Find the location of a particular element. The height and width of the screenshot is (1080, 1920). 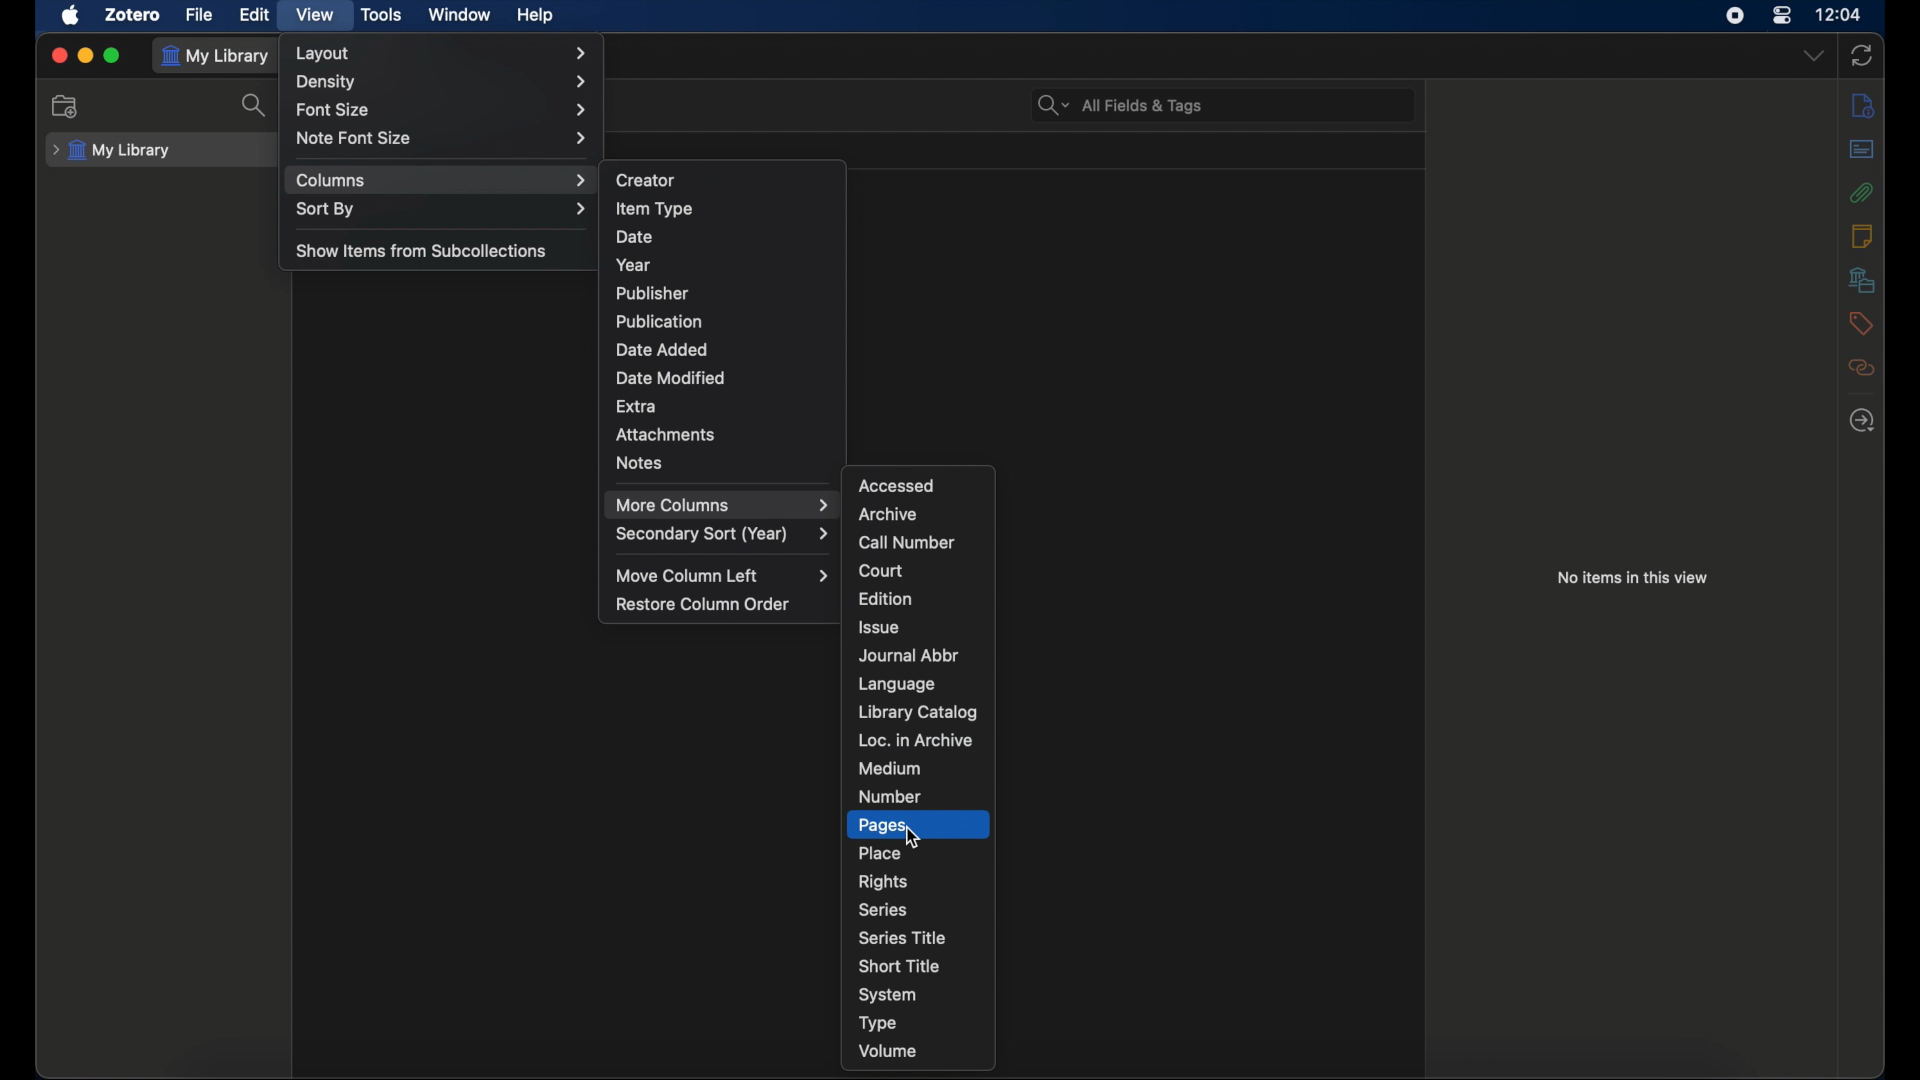

locate is located at coordinates (1862, 421).